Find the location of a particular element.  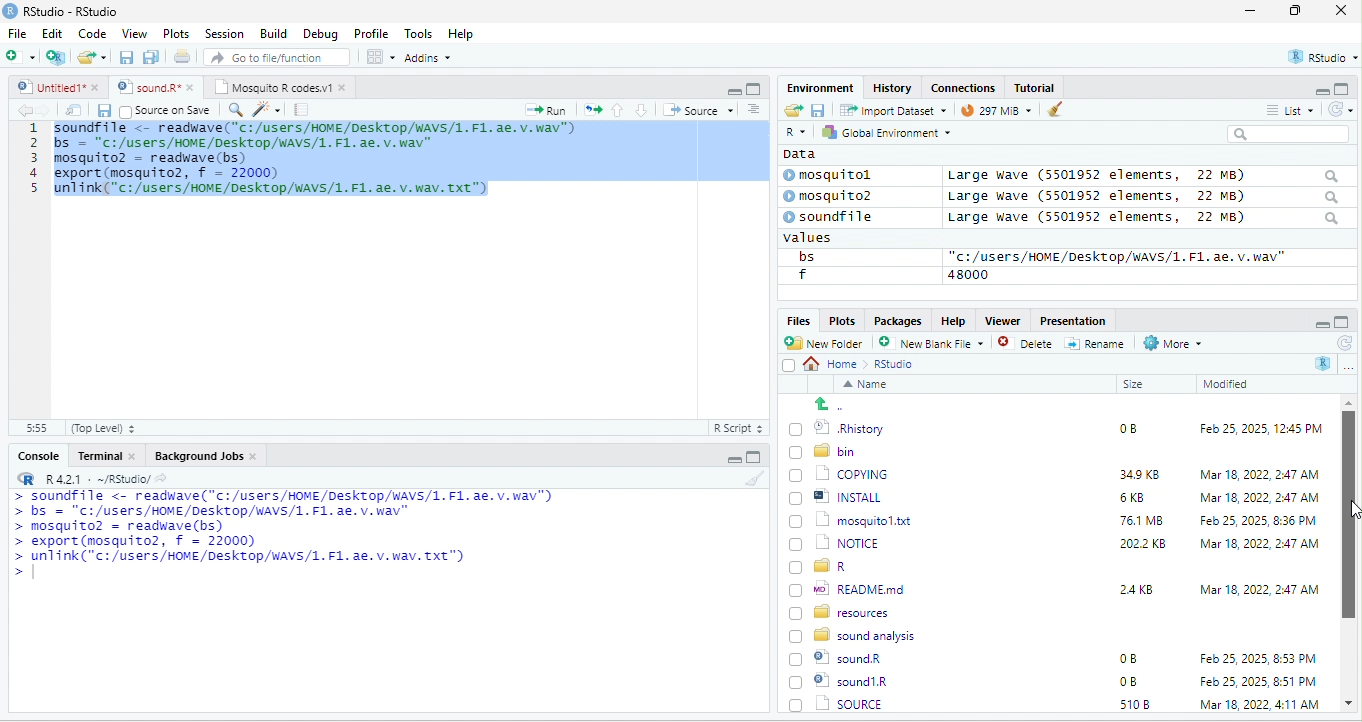

2022 KB is located at coordinates (1144, 545).